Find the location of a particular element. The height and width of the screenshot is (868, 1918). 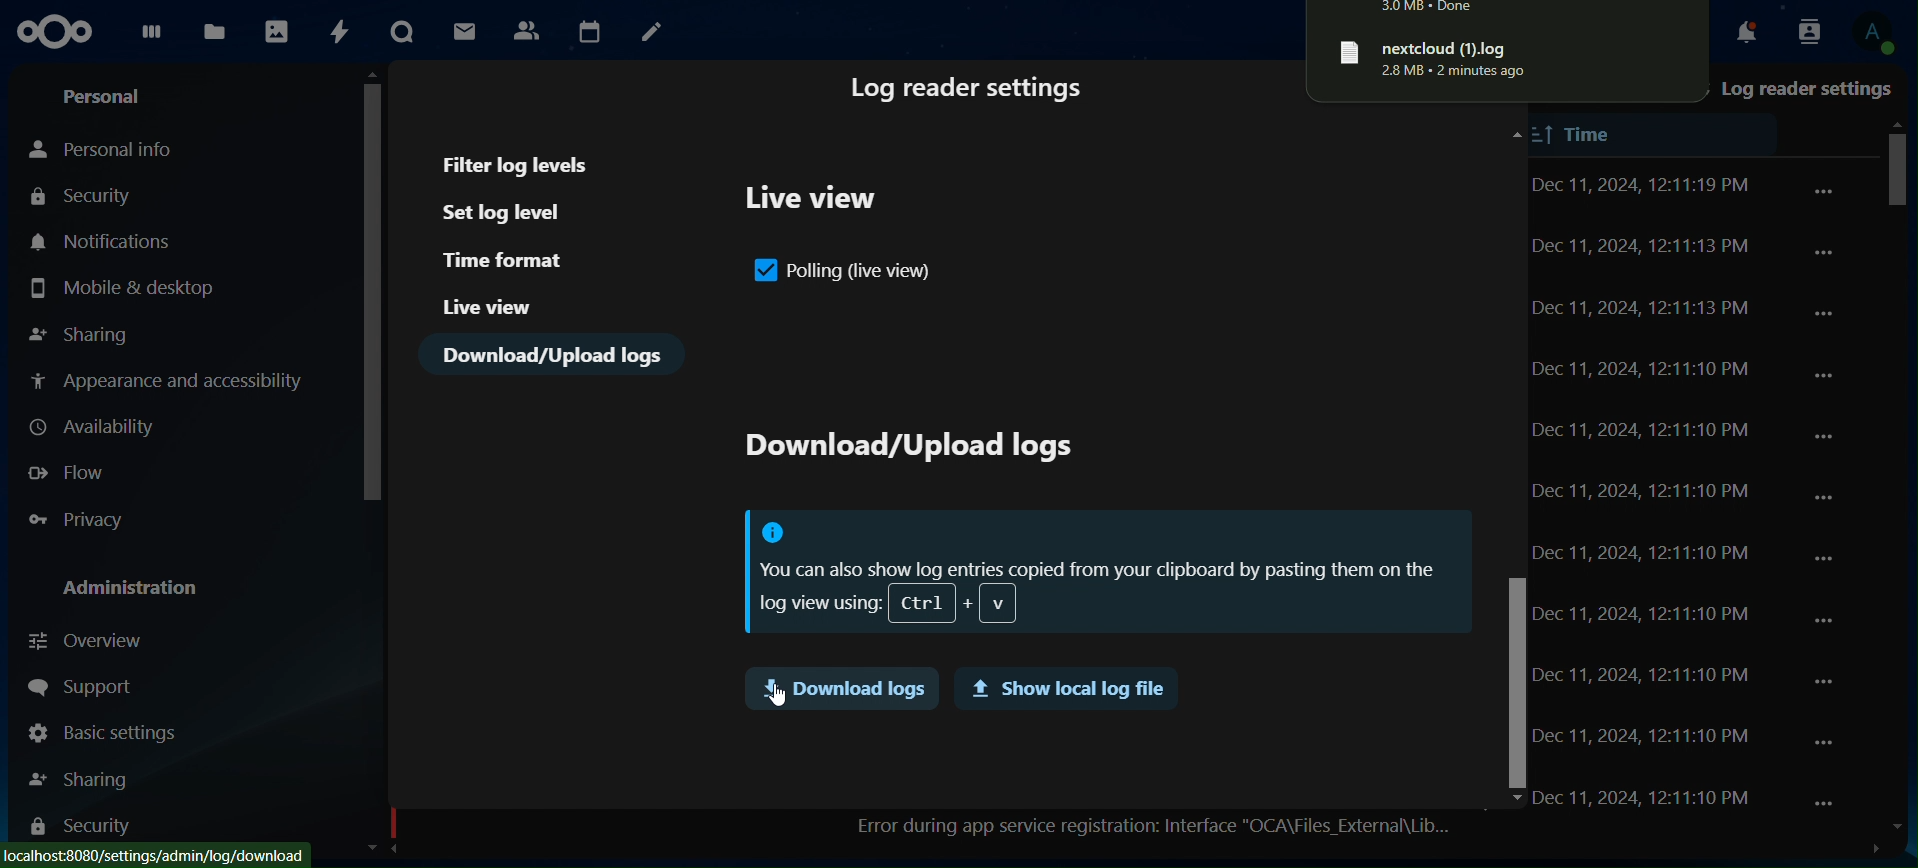

show local log file is located at coordinates (1063, 690).